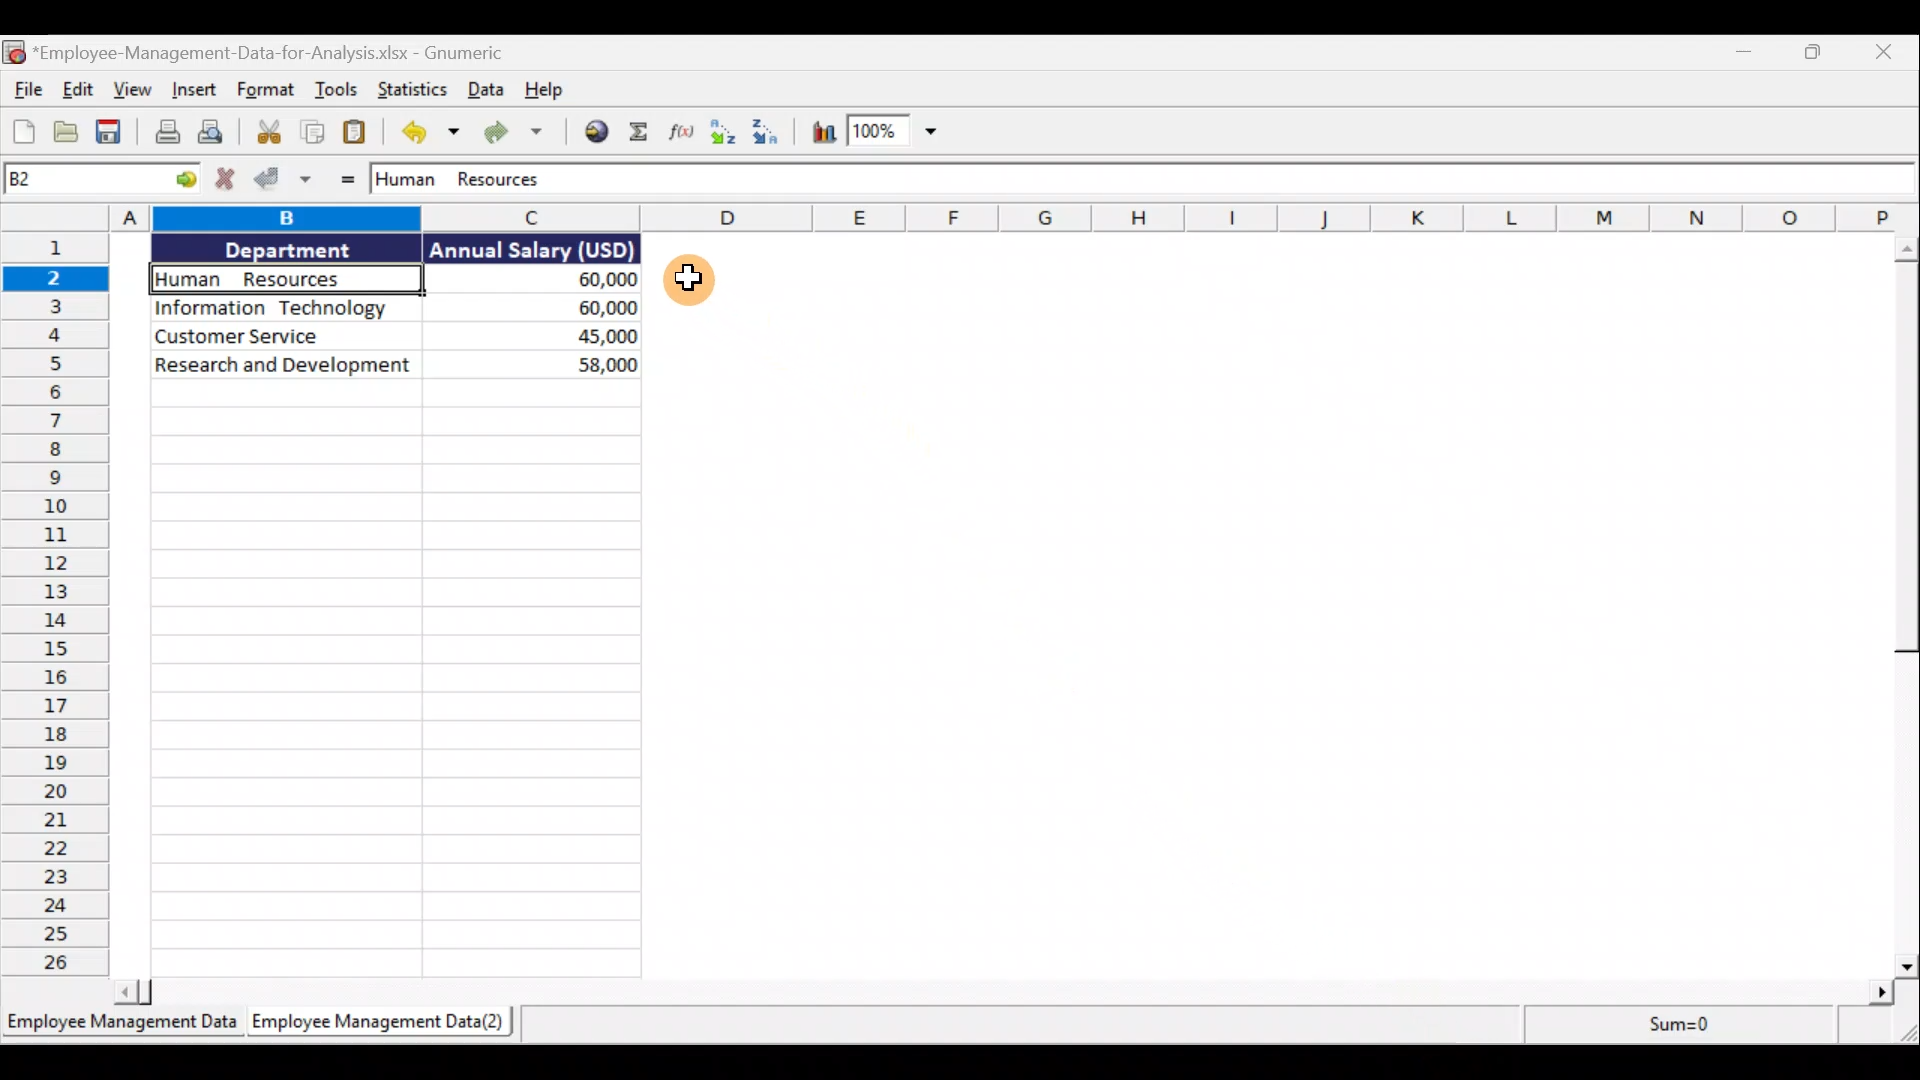  Describe the element at coordinates (214, 132) in the screenshot. I see `Print preview` at that location.